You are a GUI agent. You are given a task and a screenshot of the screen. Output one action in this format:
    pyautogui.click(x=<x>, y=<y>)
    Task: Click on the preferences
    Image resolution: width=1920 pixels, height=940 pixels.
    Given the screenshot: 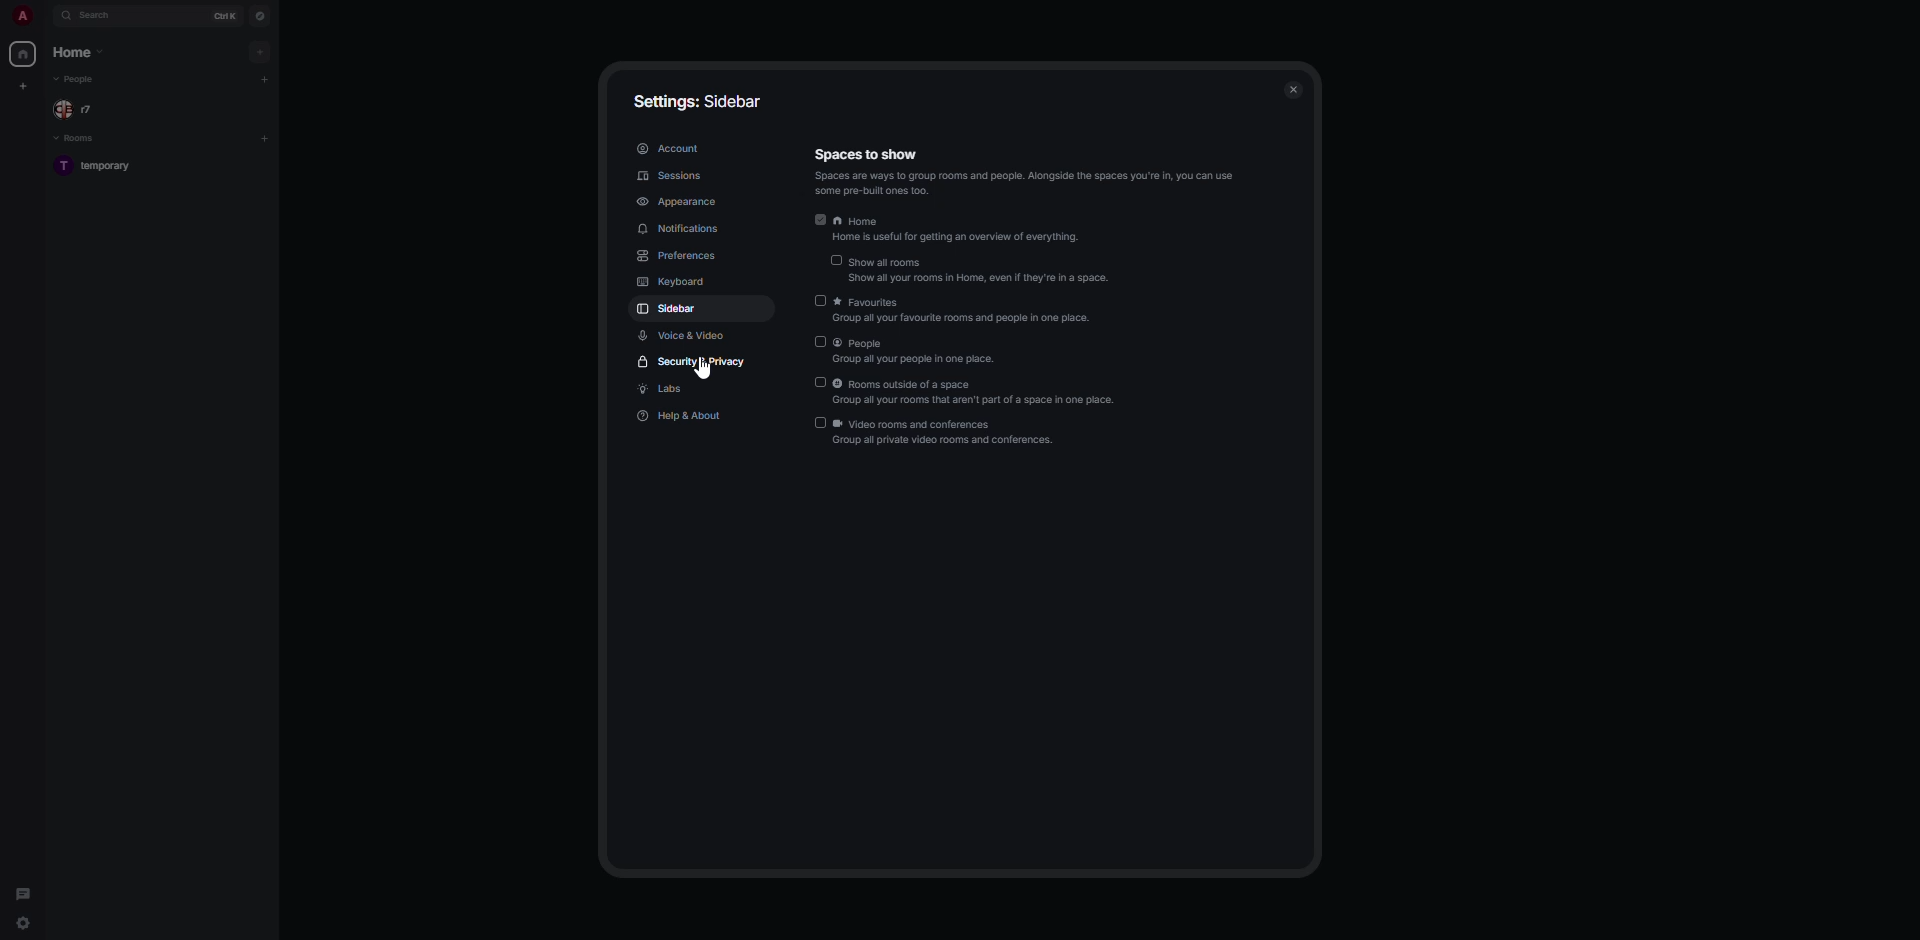 What is the action you would take?
    pyautogui.click(x=688, y=256)
    